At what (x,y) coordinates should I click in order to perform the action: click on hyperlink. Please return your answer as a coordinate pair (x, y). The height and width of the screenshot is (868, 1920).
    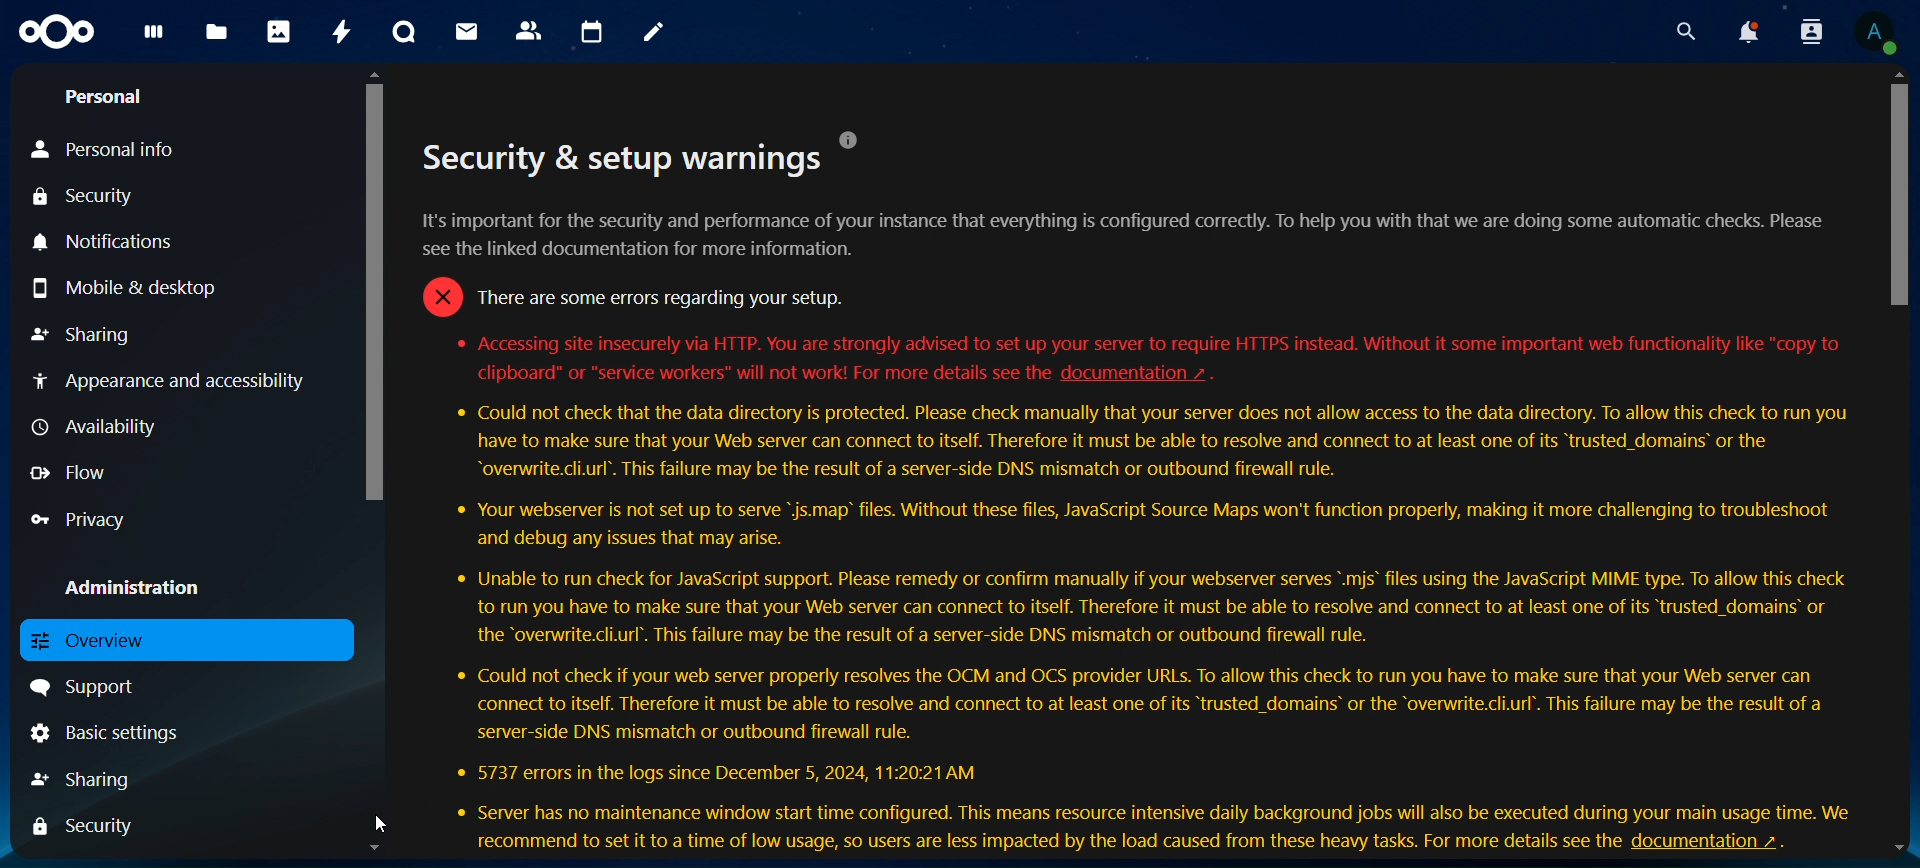
    Looking at the image, I should click on (1136, 373).